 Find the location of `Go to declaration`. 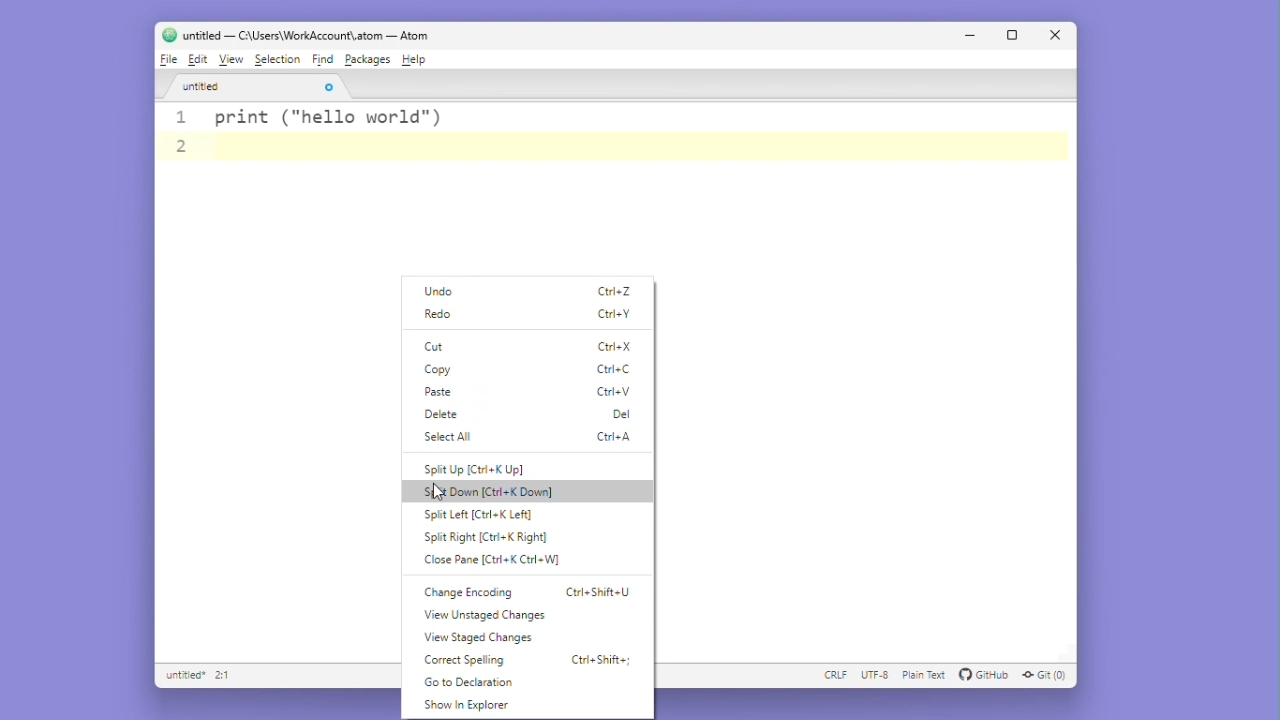

Go to declaration is located at coordinates (472, 681).